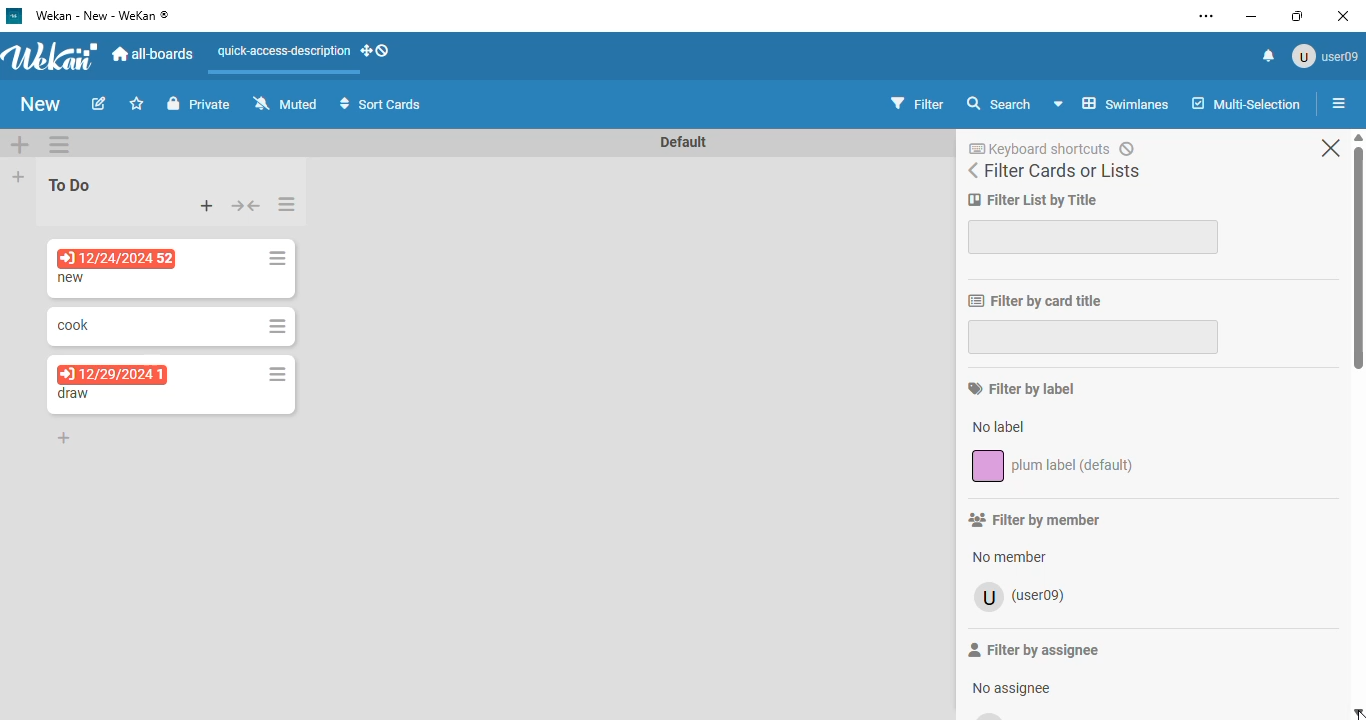 This screenshot has height=720, width=1366. Describe the element at coordinates (102, 15) in the screenshot. I see `wekan - new - wekan ` at that location.